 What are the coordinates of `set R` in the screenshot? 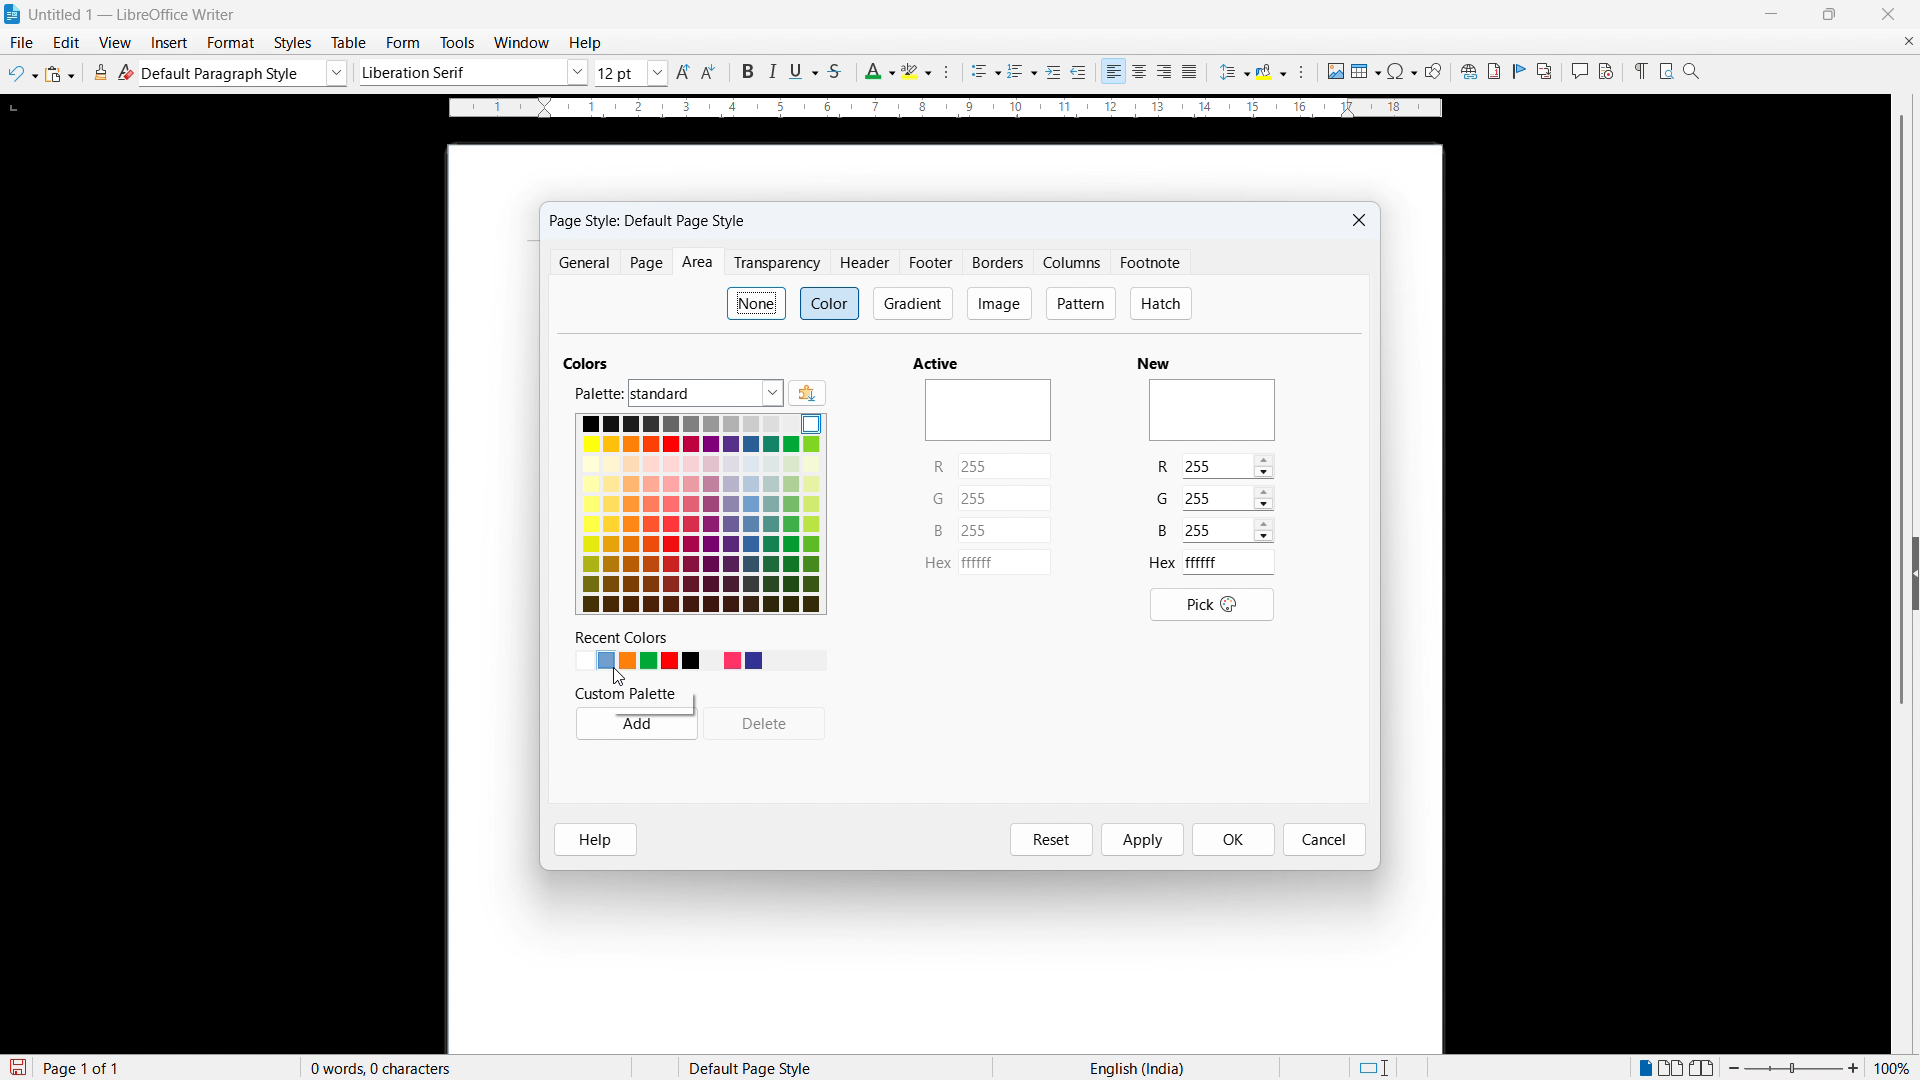 It's located at (1004, 466).